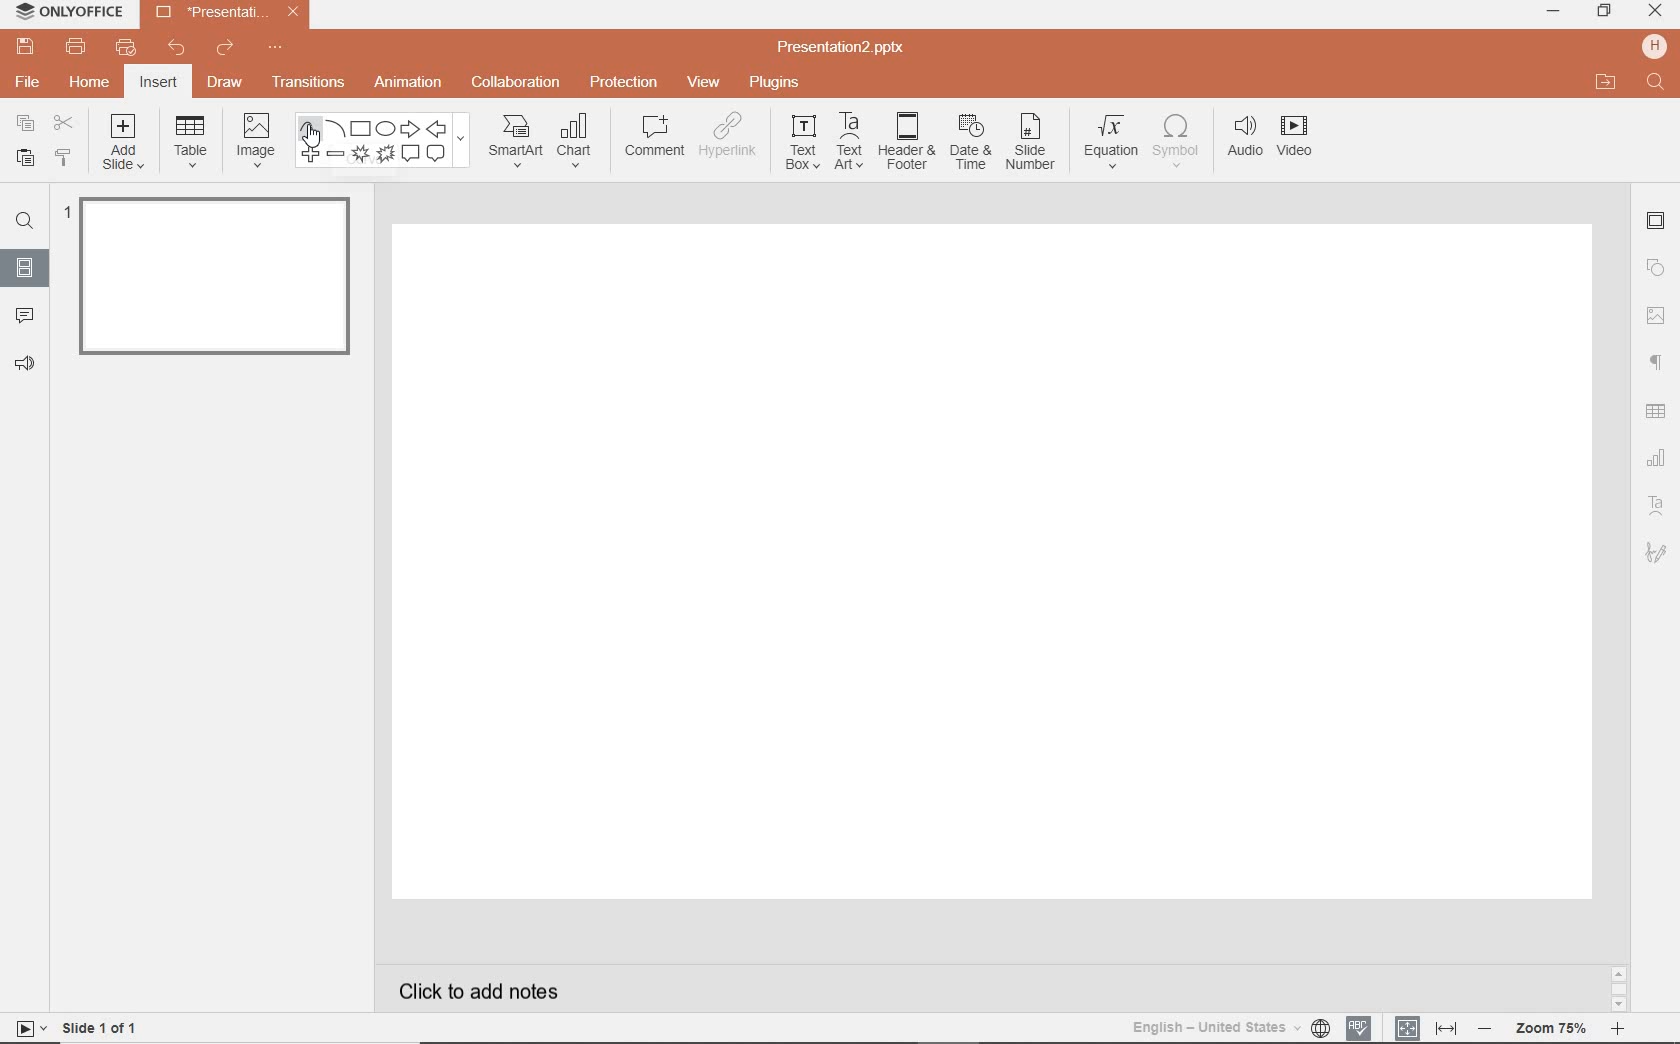  I want to click on TEXT BOX, so click(800, 146).